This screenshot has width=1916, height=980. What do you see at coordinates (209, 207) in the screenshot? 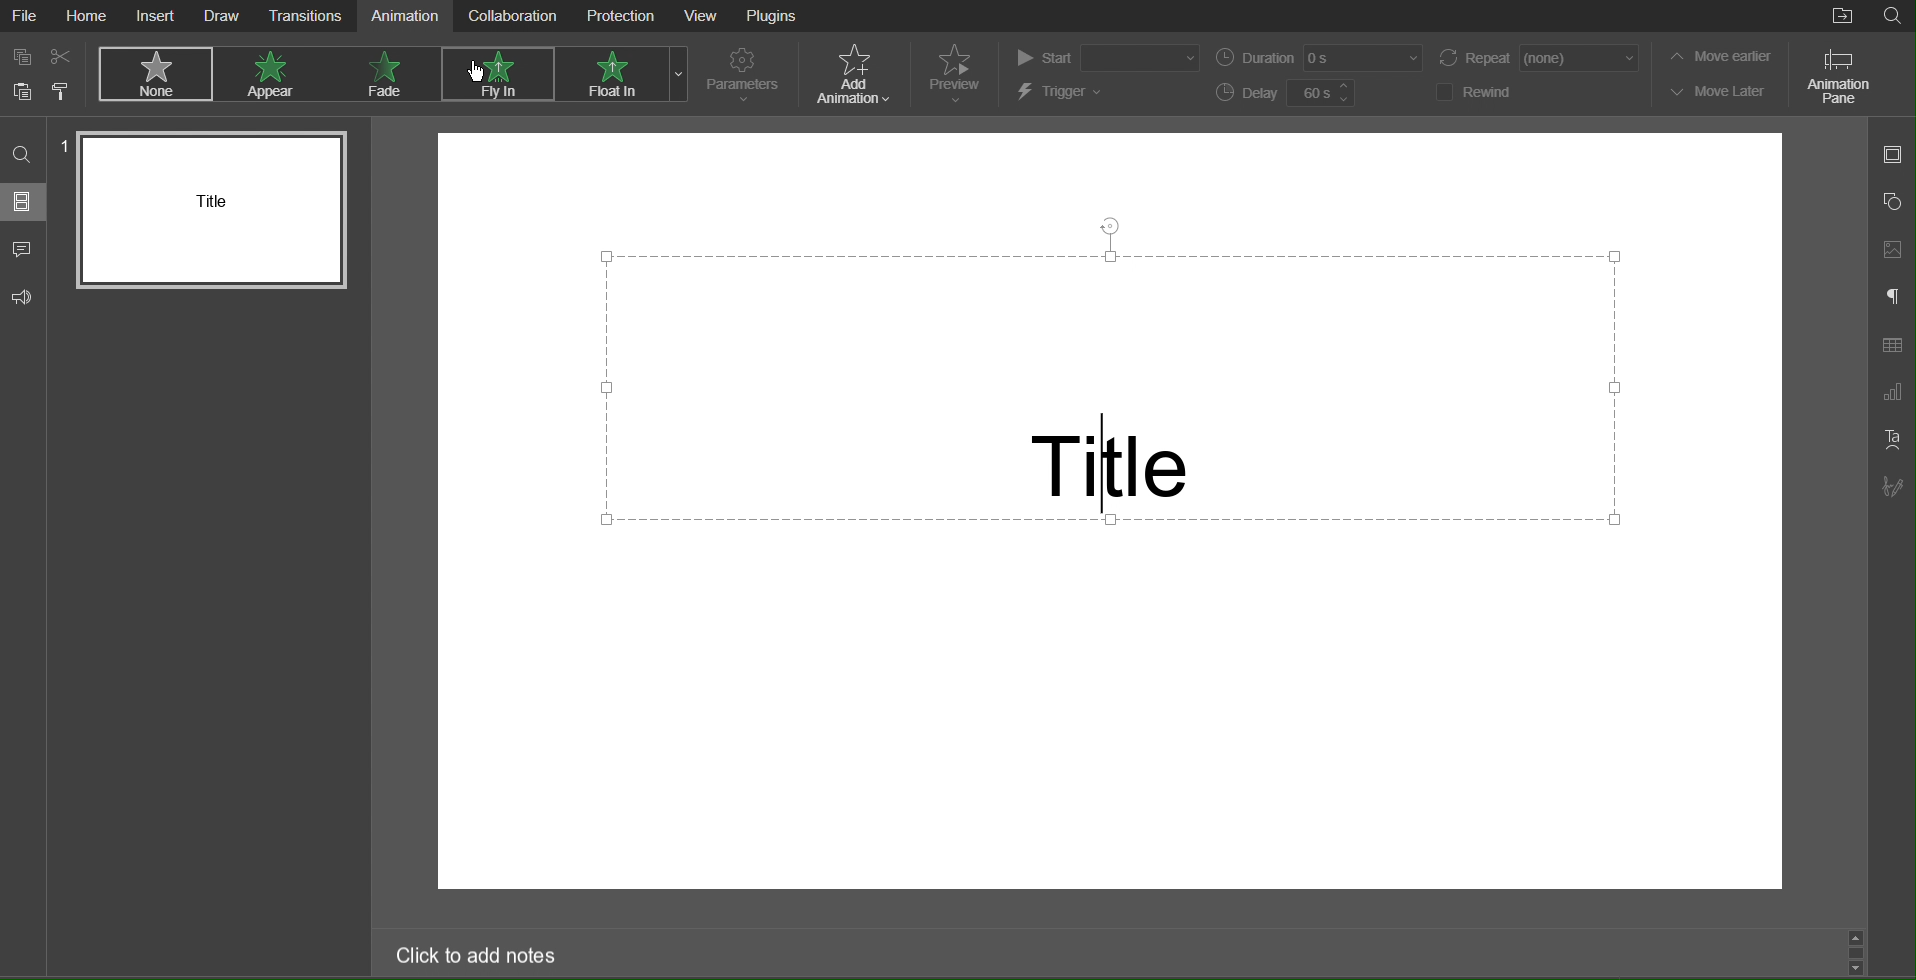
I see `Slide 1` at bounding box center [209, 207].